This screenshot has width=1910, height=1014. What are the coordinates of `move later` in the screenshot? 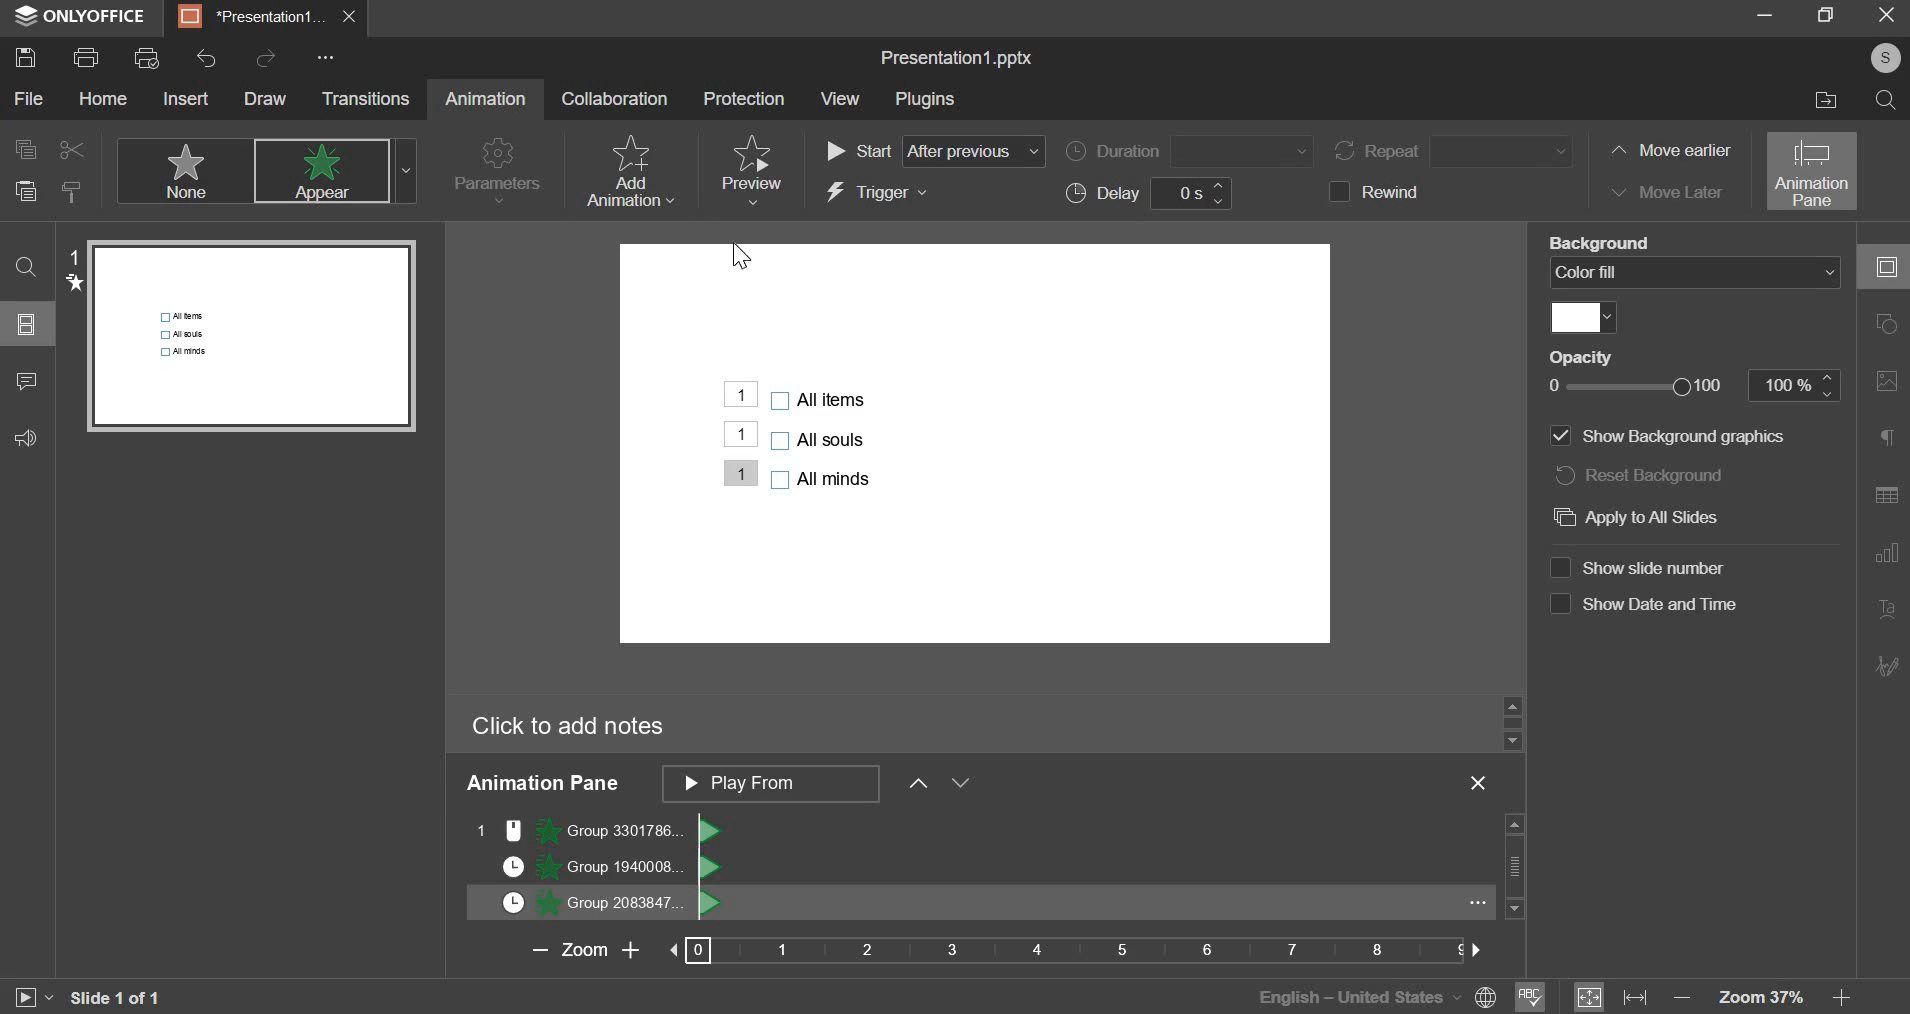 It's located at (1663, 190).